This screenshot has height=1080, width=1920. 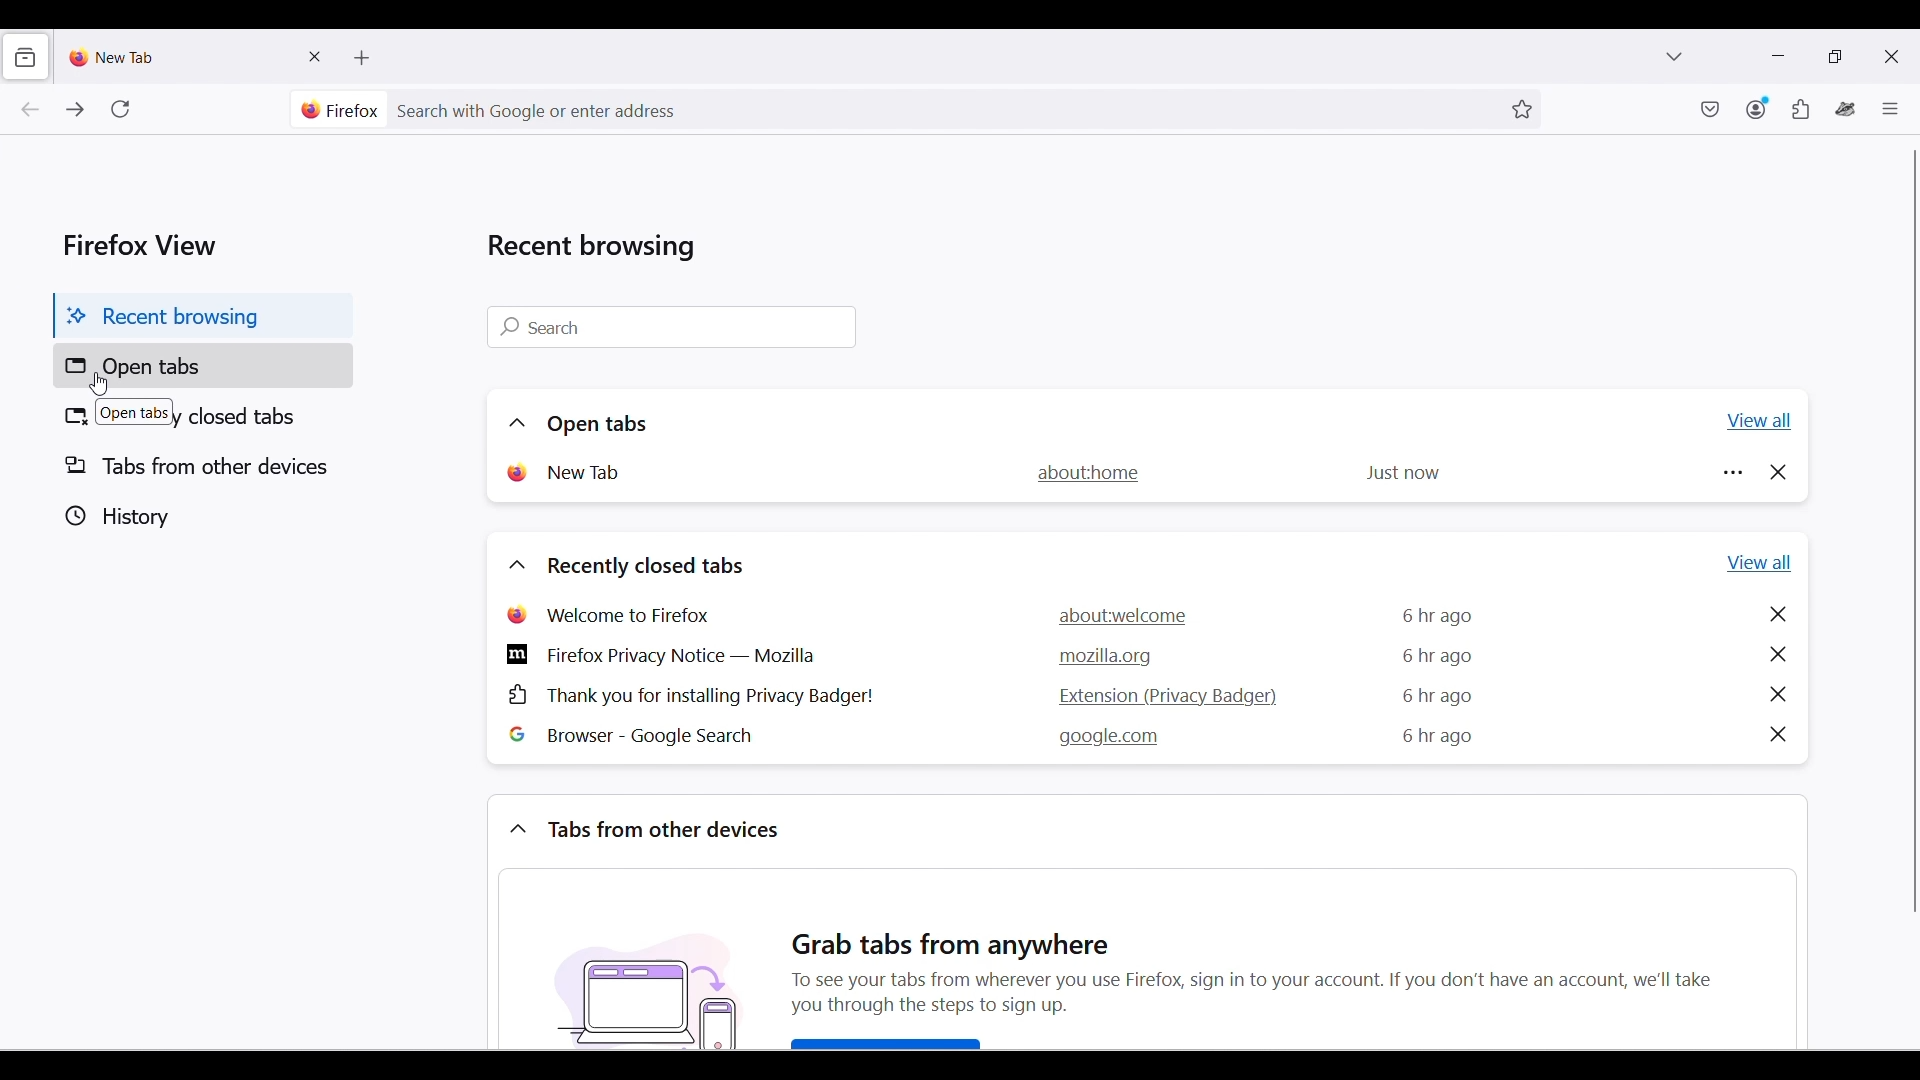 I want to click on Reload current page, so click(x=120, y=109).